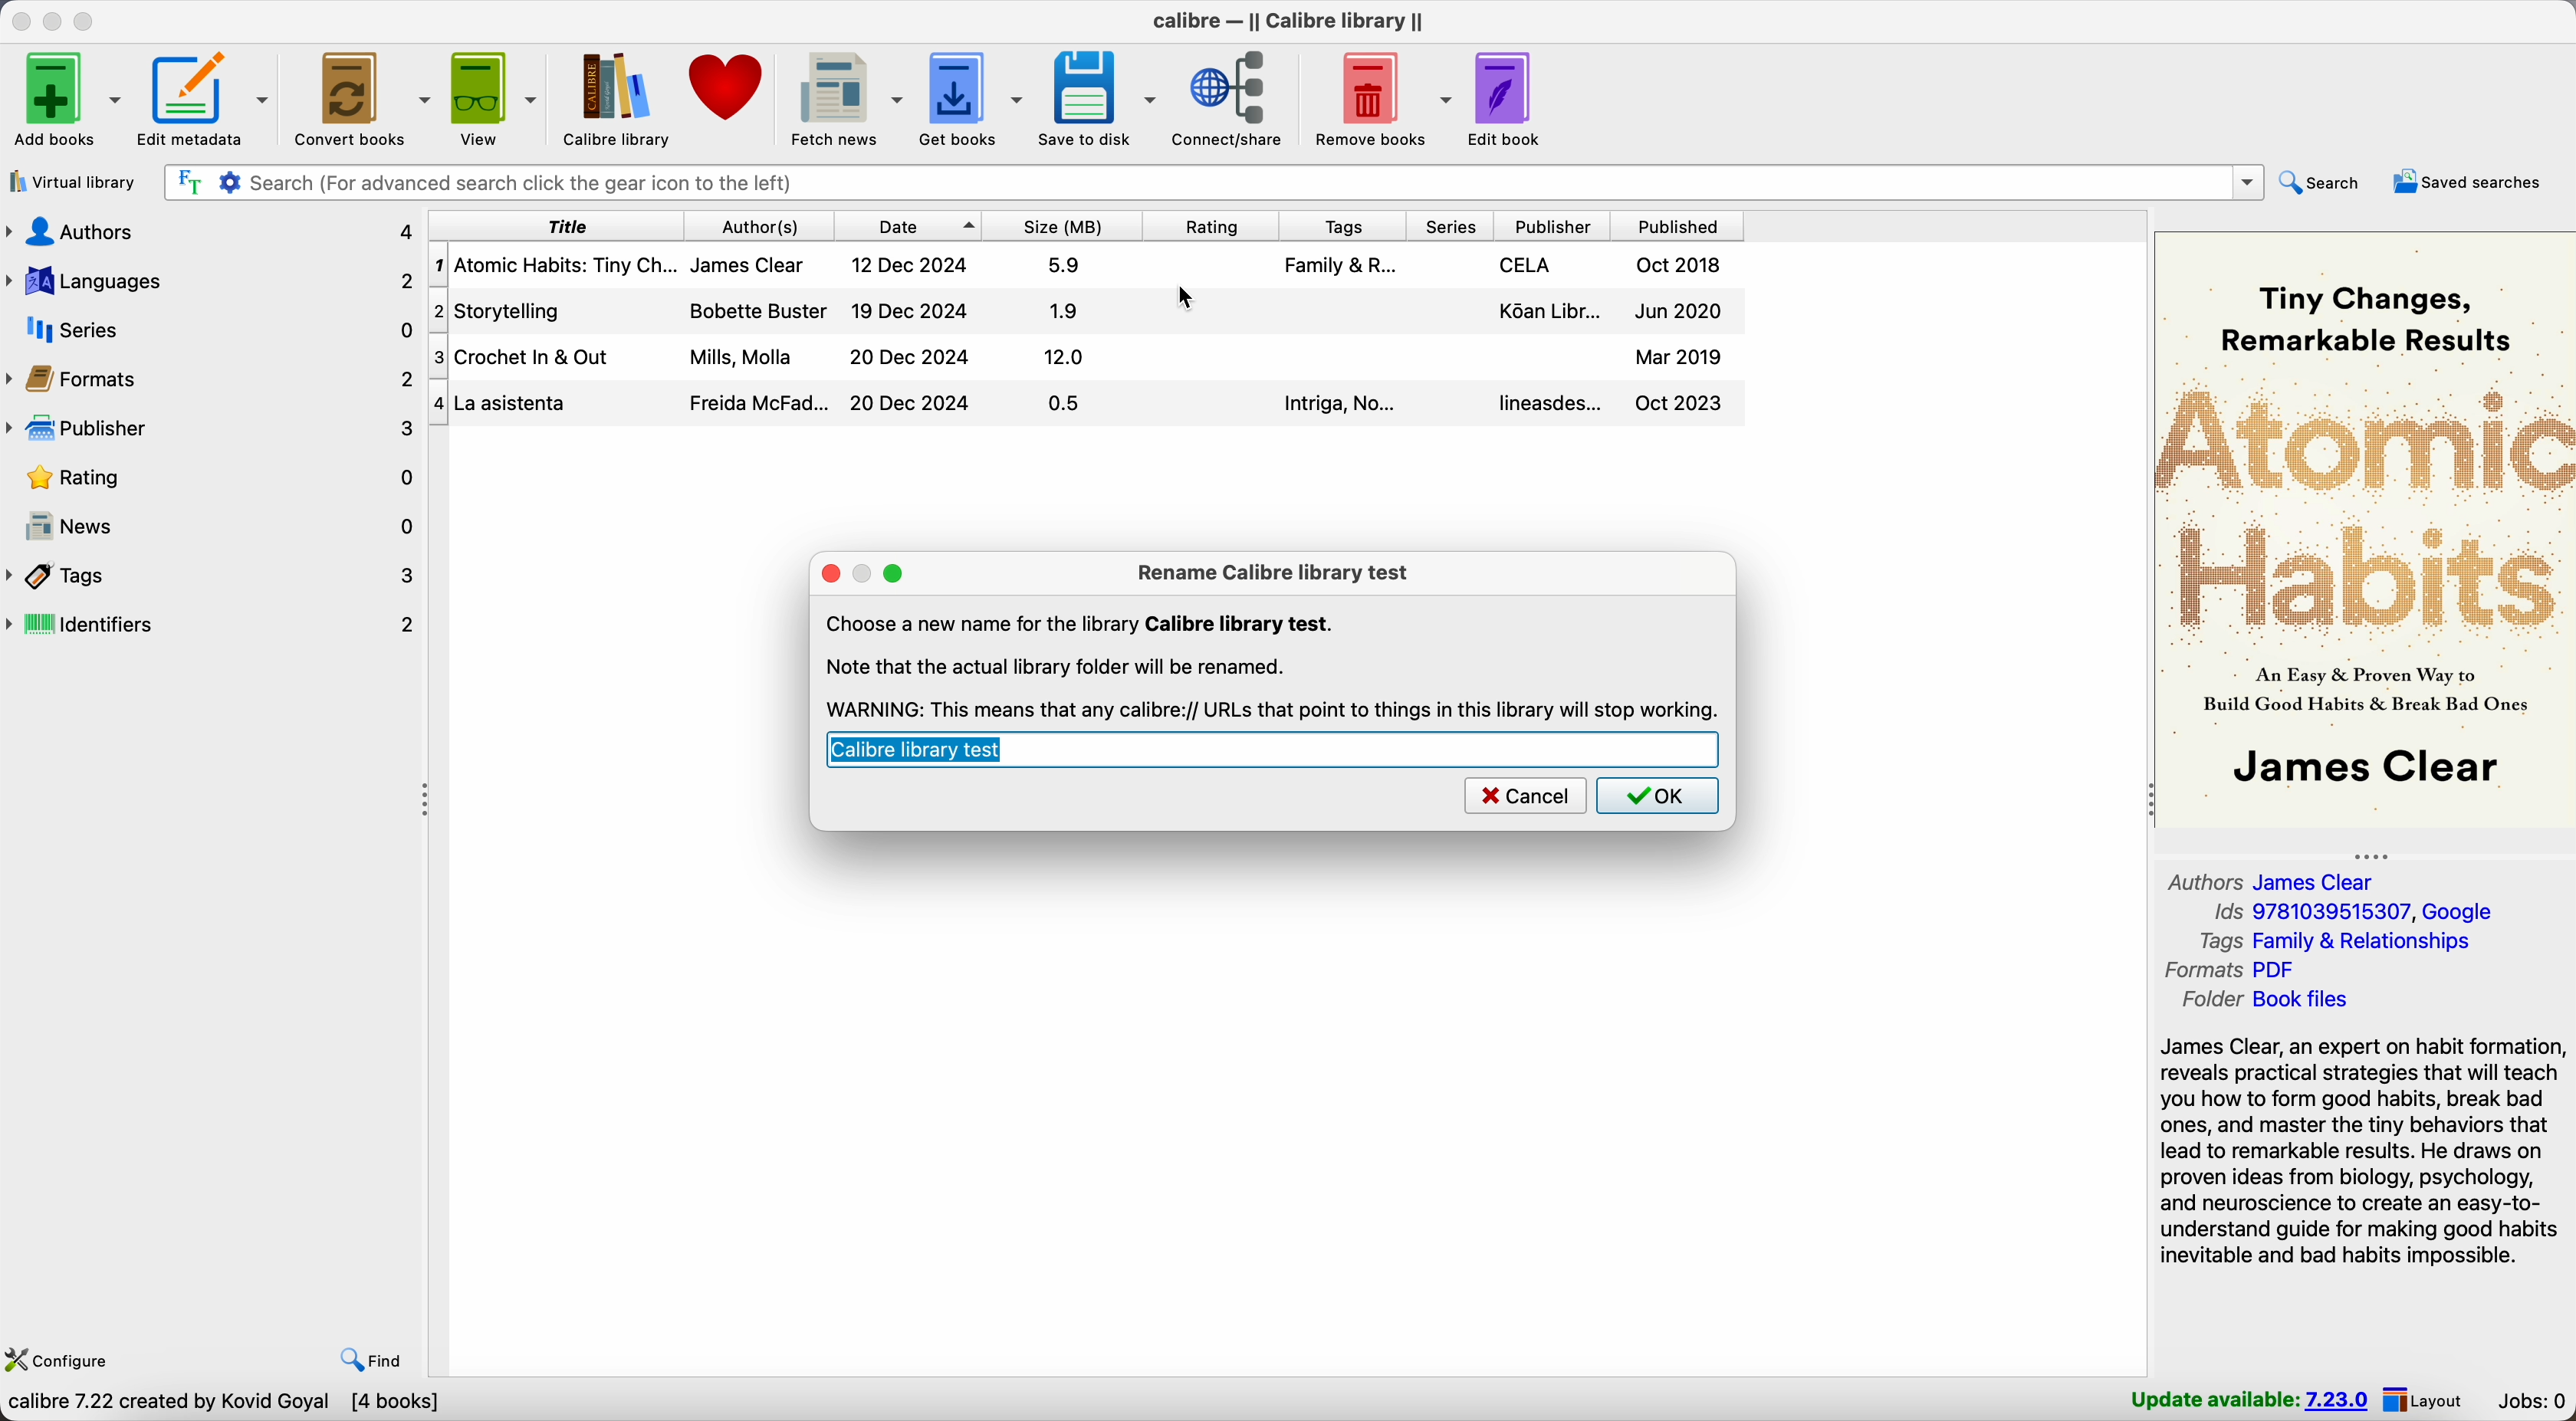  Describe the element at coordinates (1383, 100) in the screenshot. I see `remove books` at that location.